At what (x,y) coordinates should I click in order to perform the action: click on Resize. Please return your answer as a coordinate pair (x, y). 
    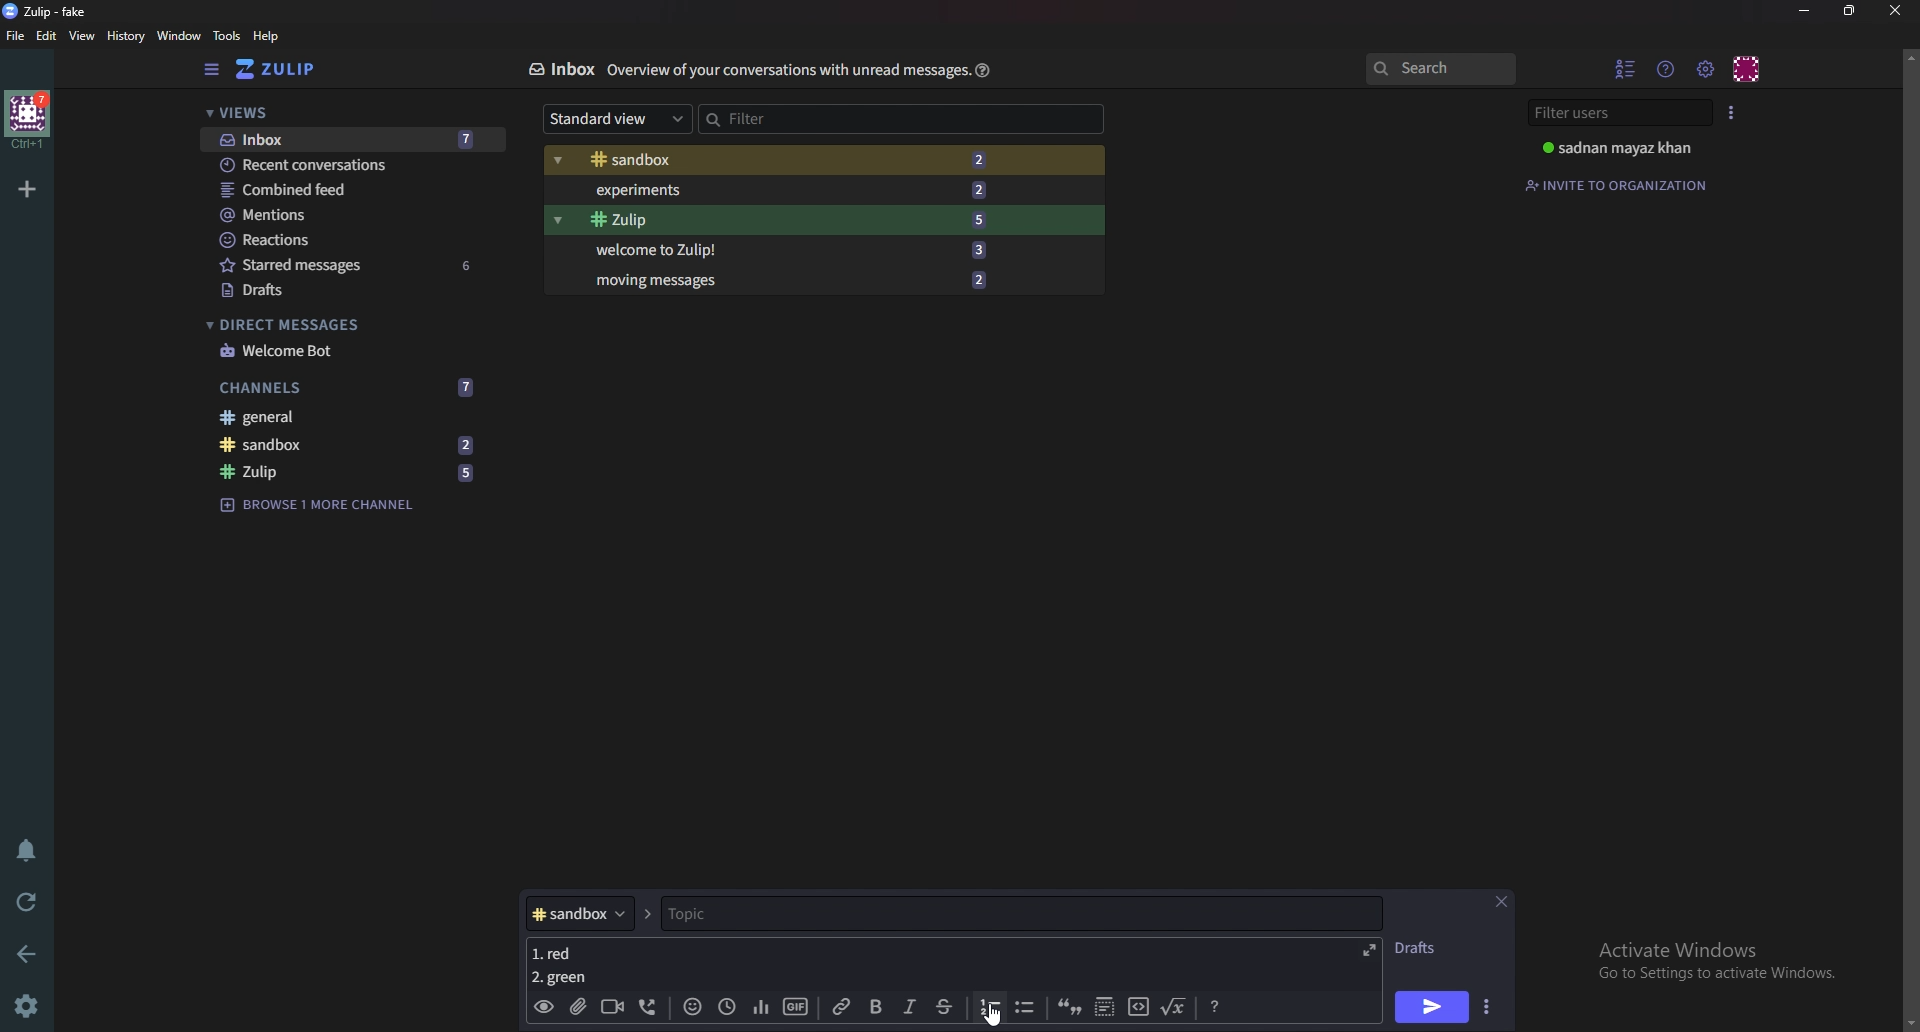
    Looking at the image, I should click on (1850, 11).